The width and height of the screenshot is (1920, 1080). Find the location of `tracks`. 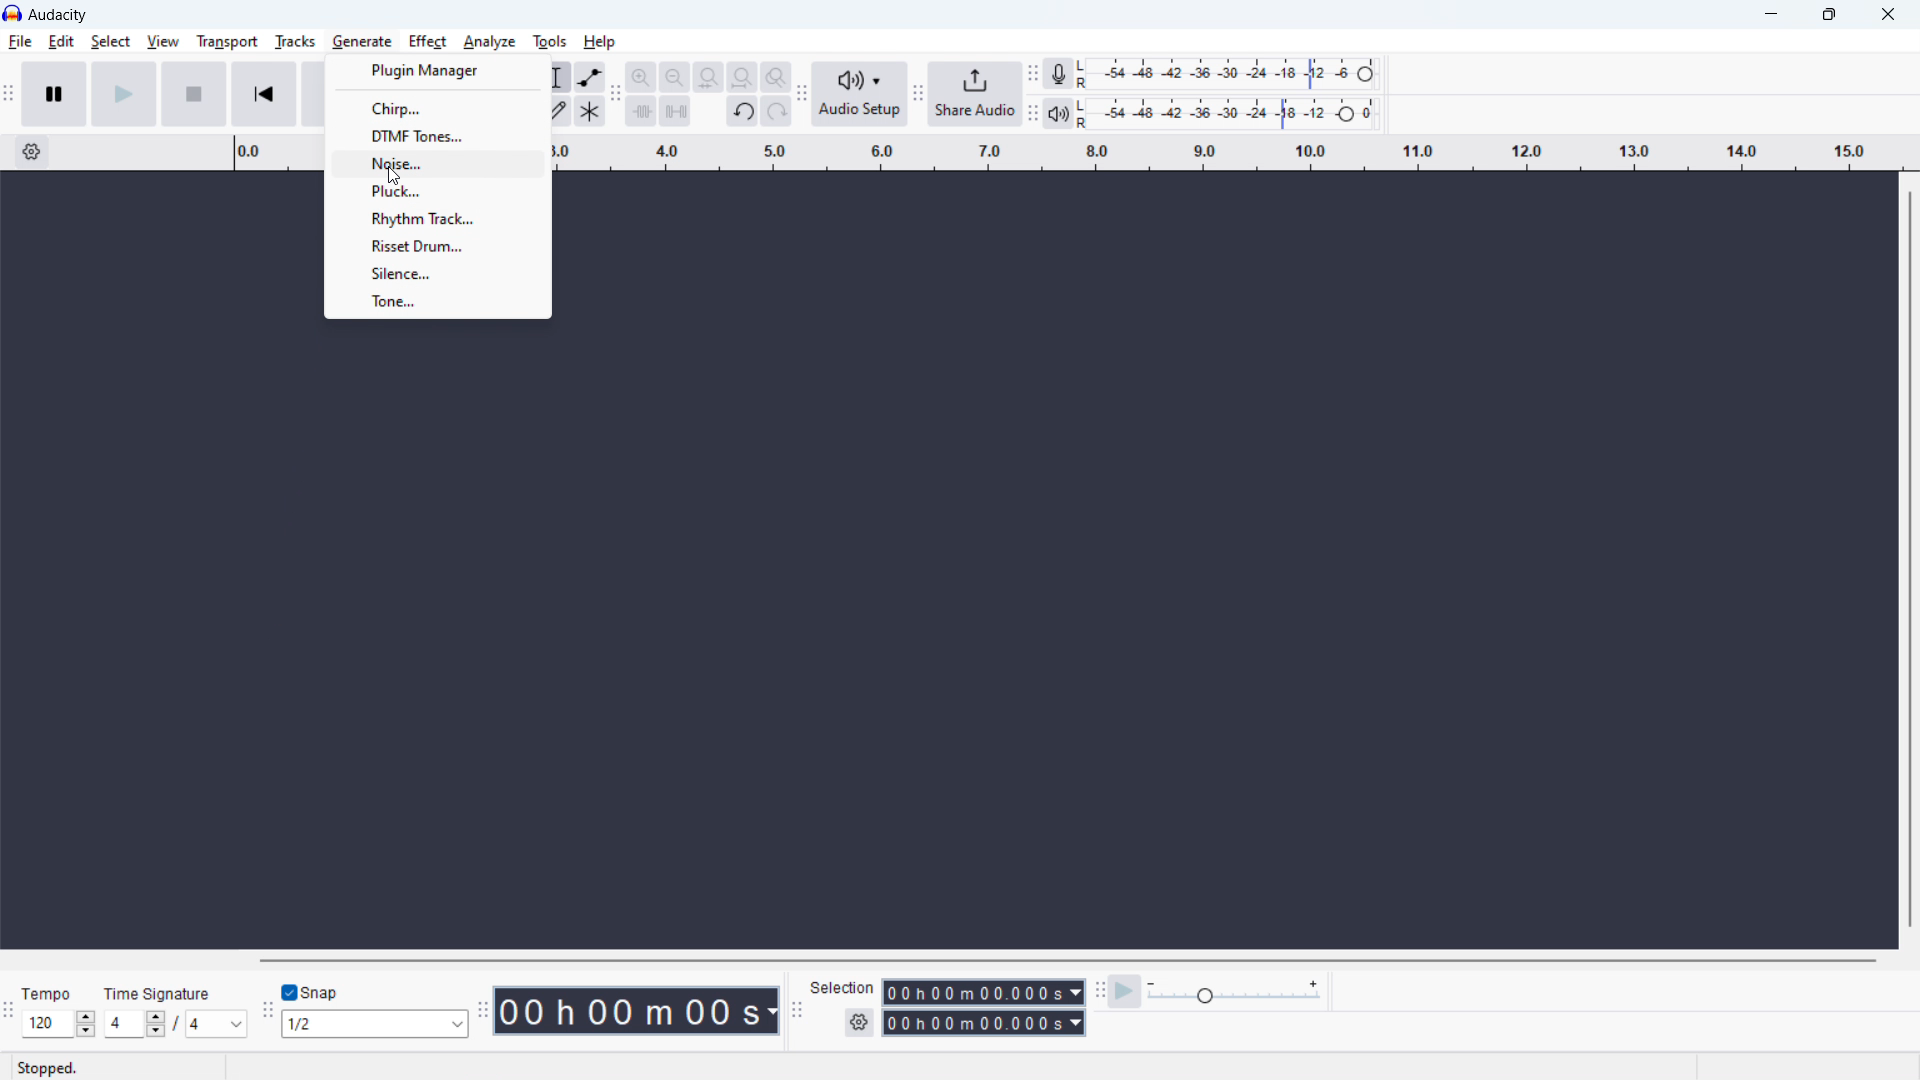

tracks is located at coordinates (294, 42).